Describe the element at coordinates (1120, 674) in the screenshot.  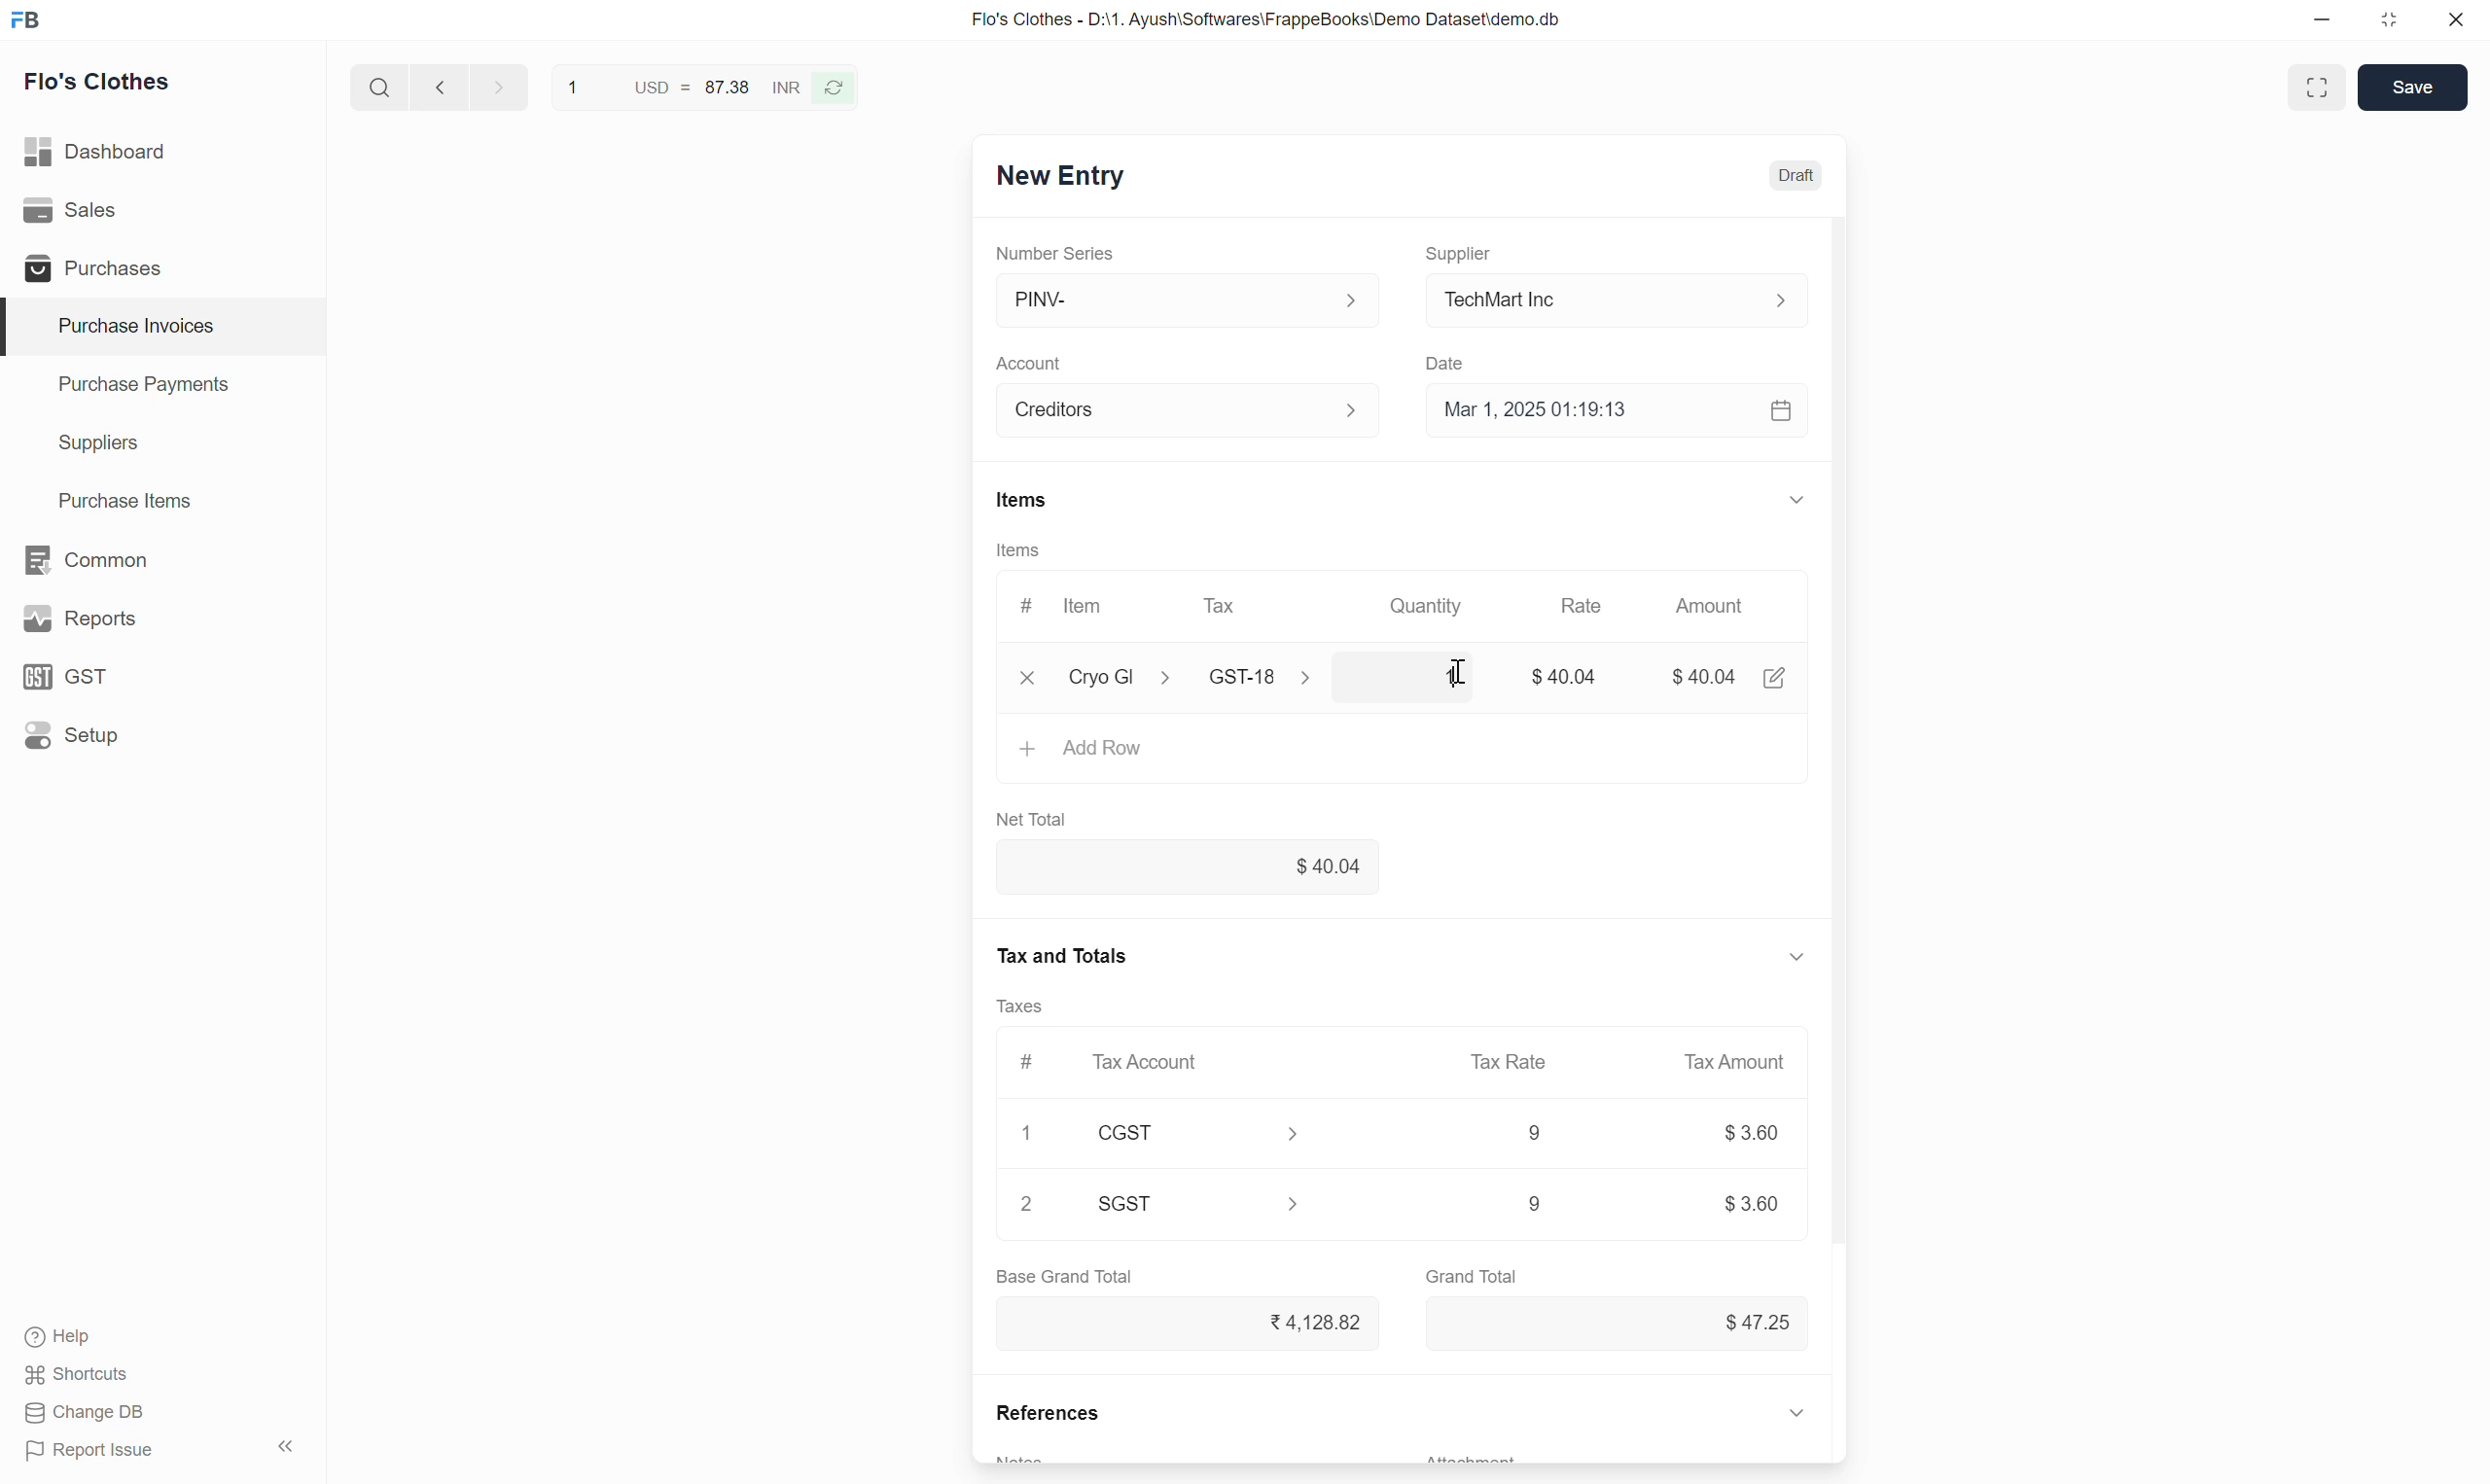
I see `Cryo GI` at that location.